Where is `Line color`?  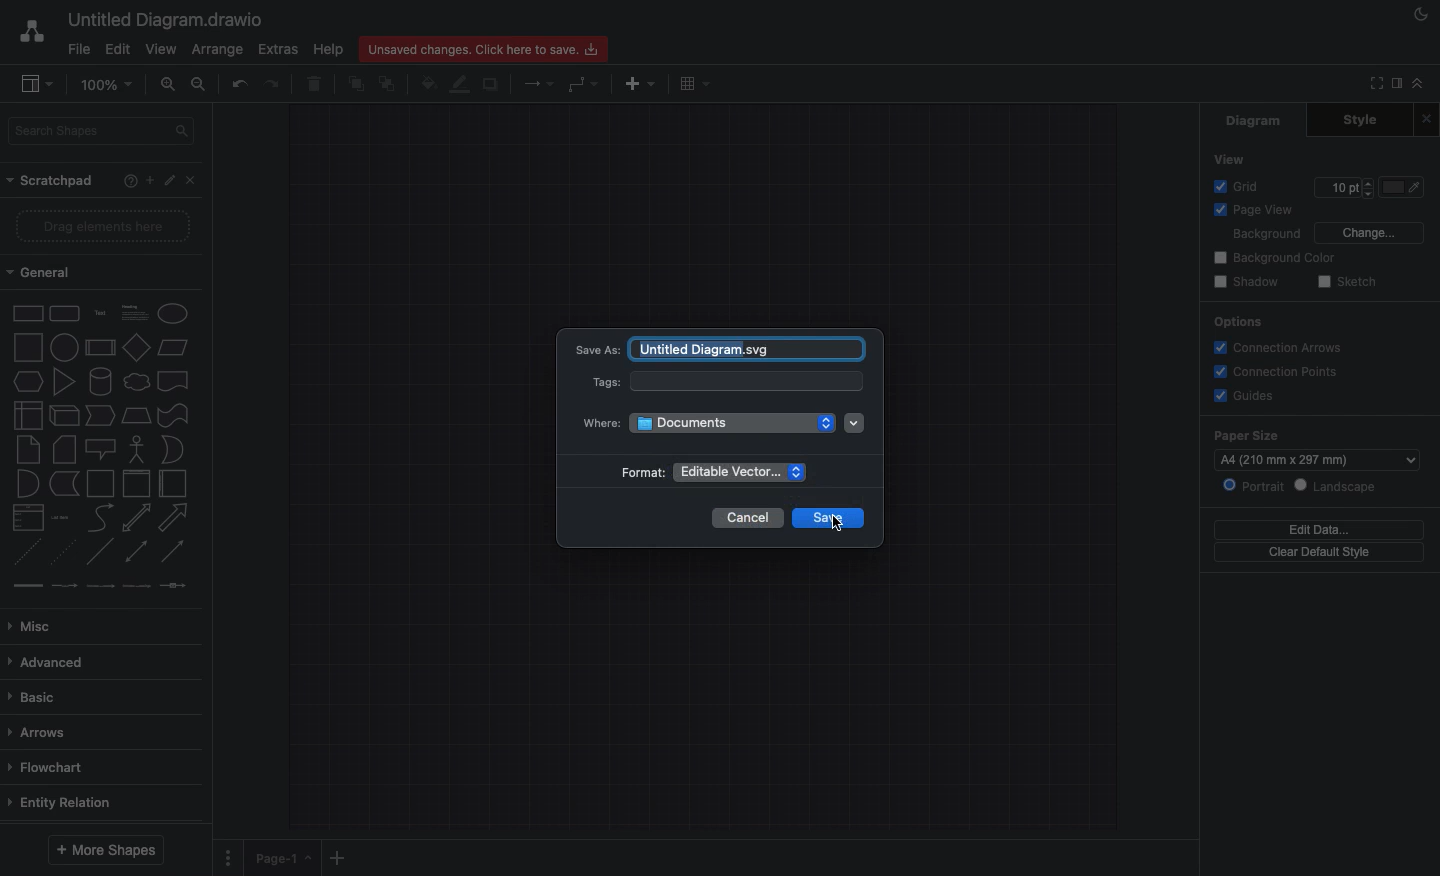
Line color is located at coordinates (462, 85).